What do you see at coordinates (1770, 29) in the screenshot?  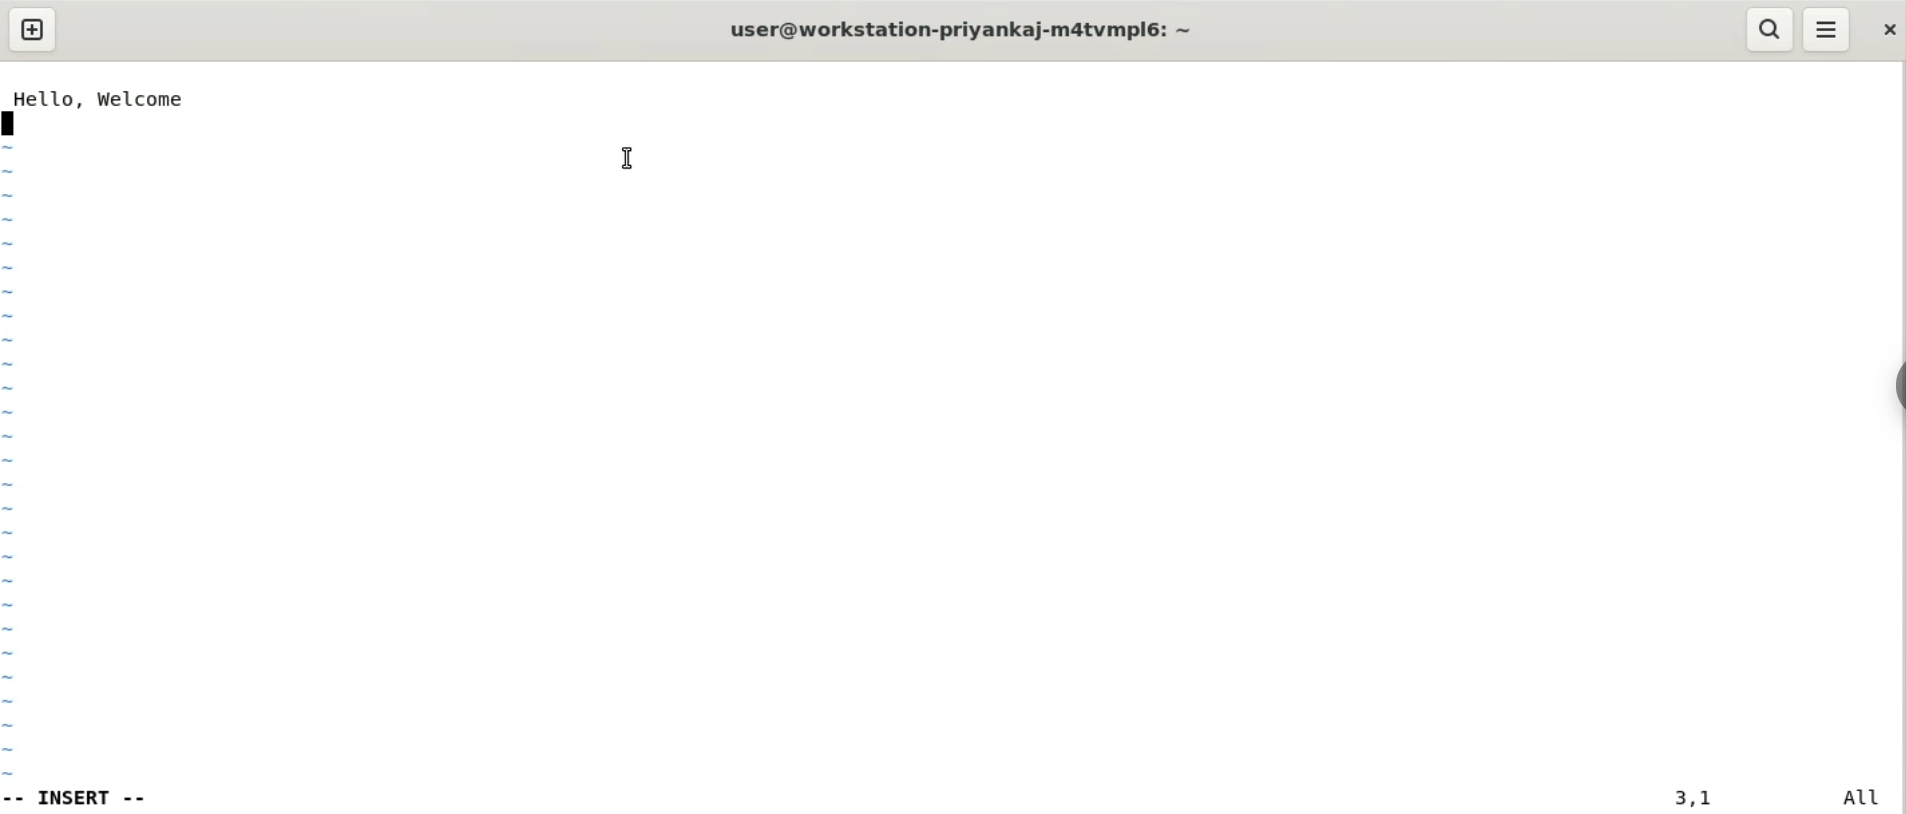 I see `search` at bounding box center [1770, 29].